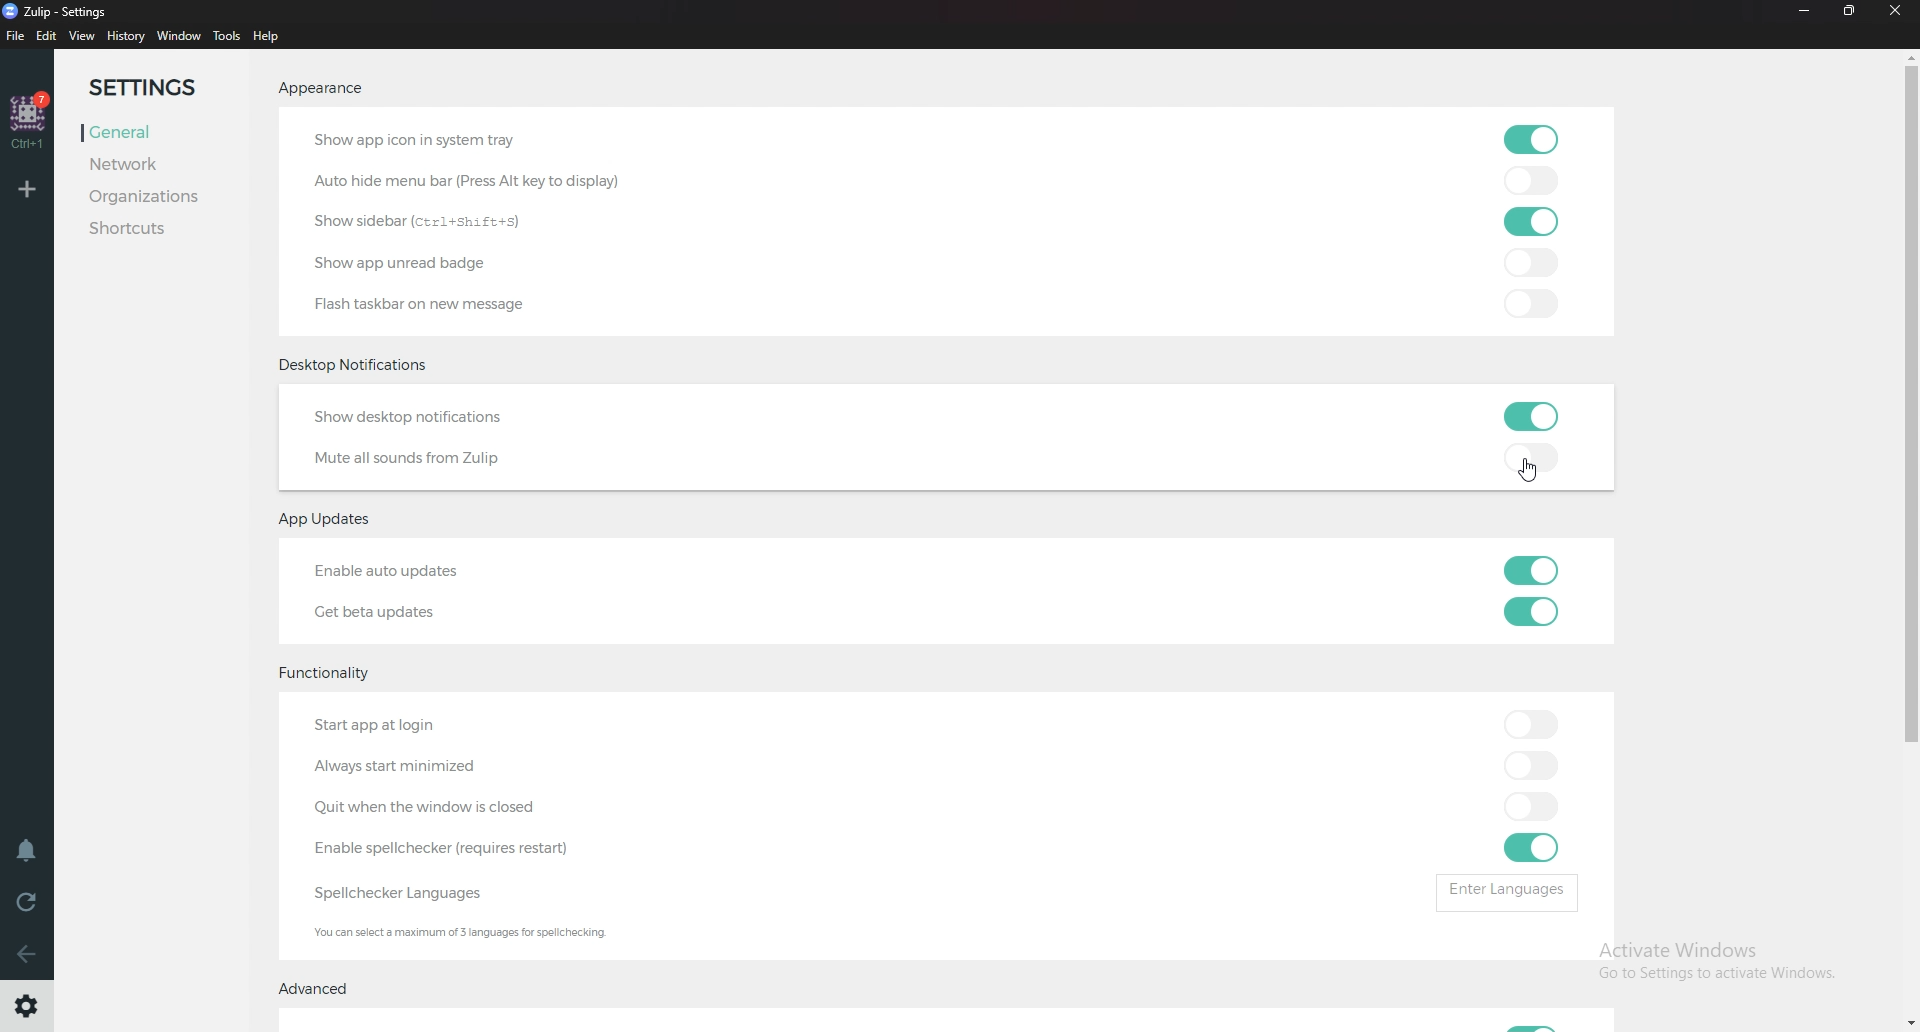 This screenshot has height=1032, width=1920. What do you see at coordinates (429, 218) in the screenshot?
I see `Show sidebar` at bounding box center [429, 218].